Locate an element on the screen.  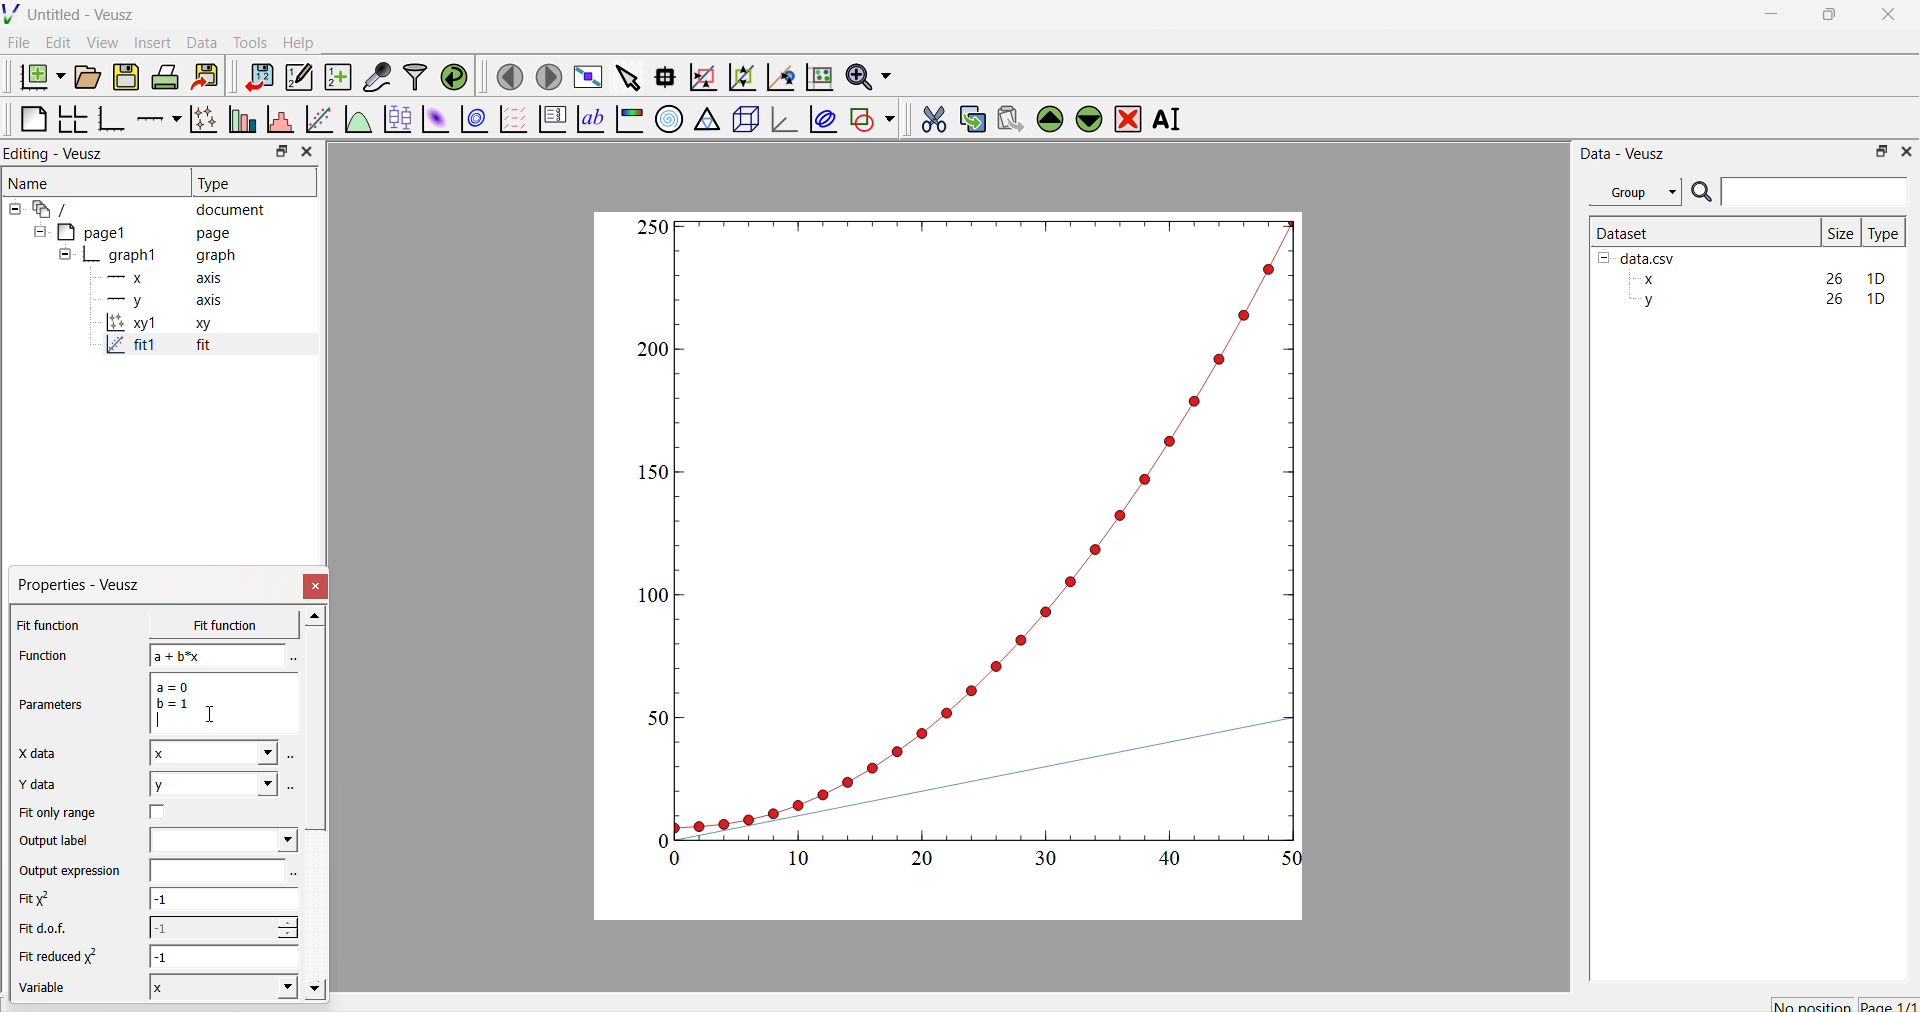
Edit or enter new dataset is located at coordinates (296, 77).